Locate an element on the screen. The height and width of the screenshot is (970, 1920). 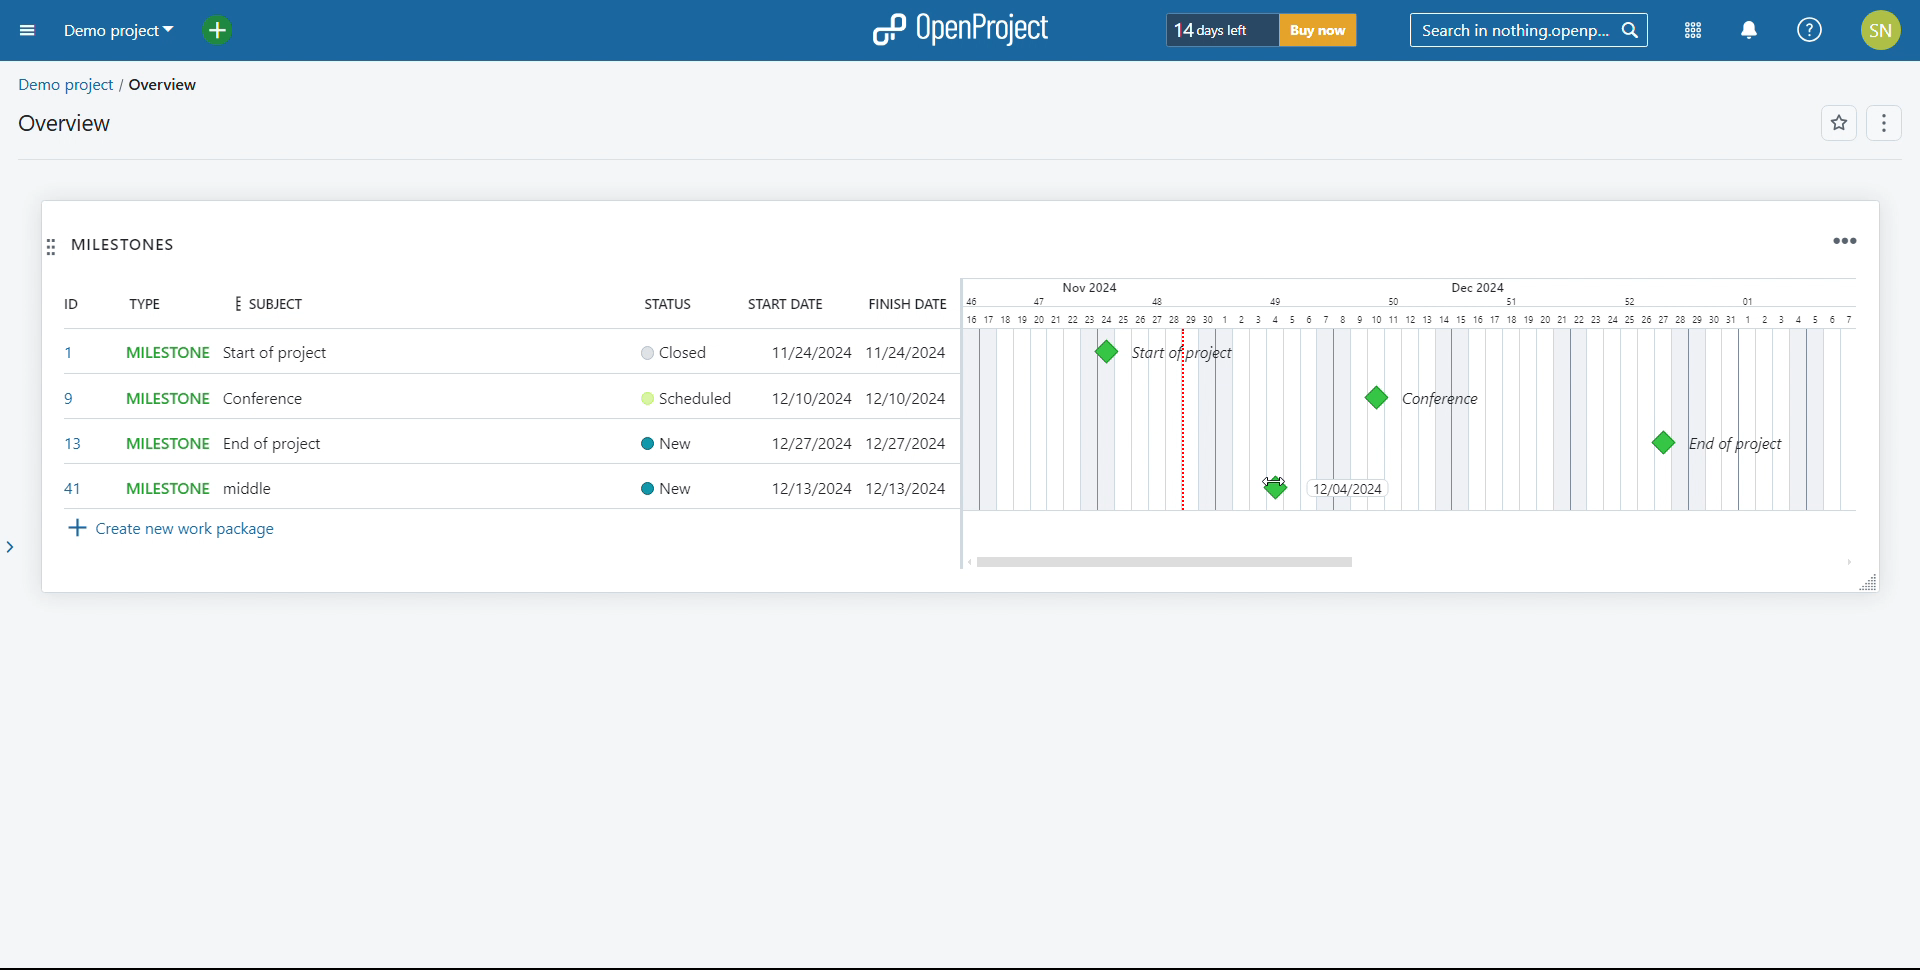
logo is located at coordinates (963, 28).